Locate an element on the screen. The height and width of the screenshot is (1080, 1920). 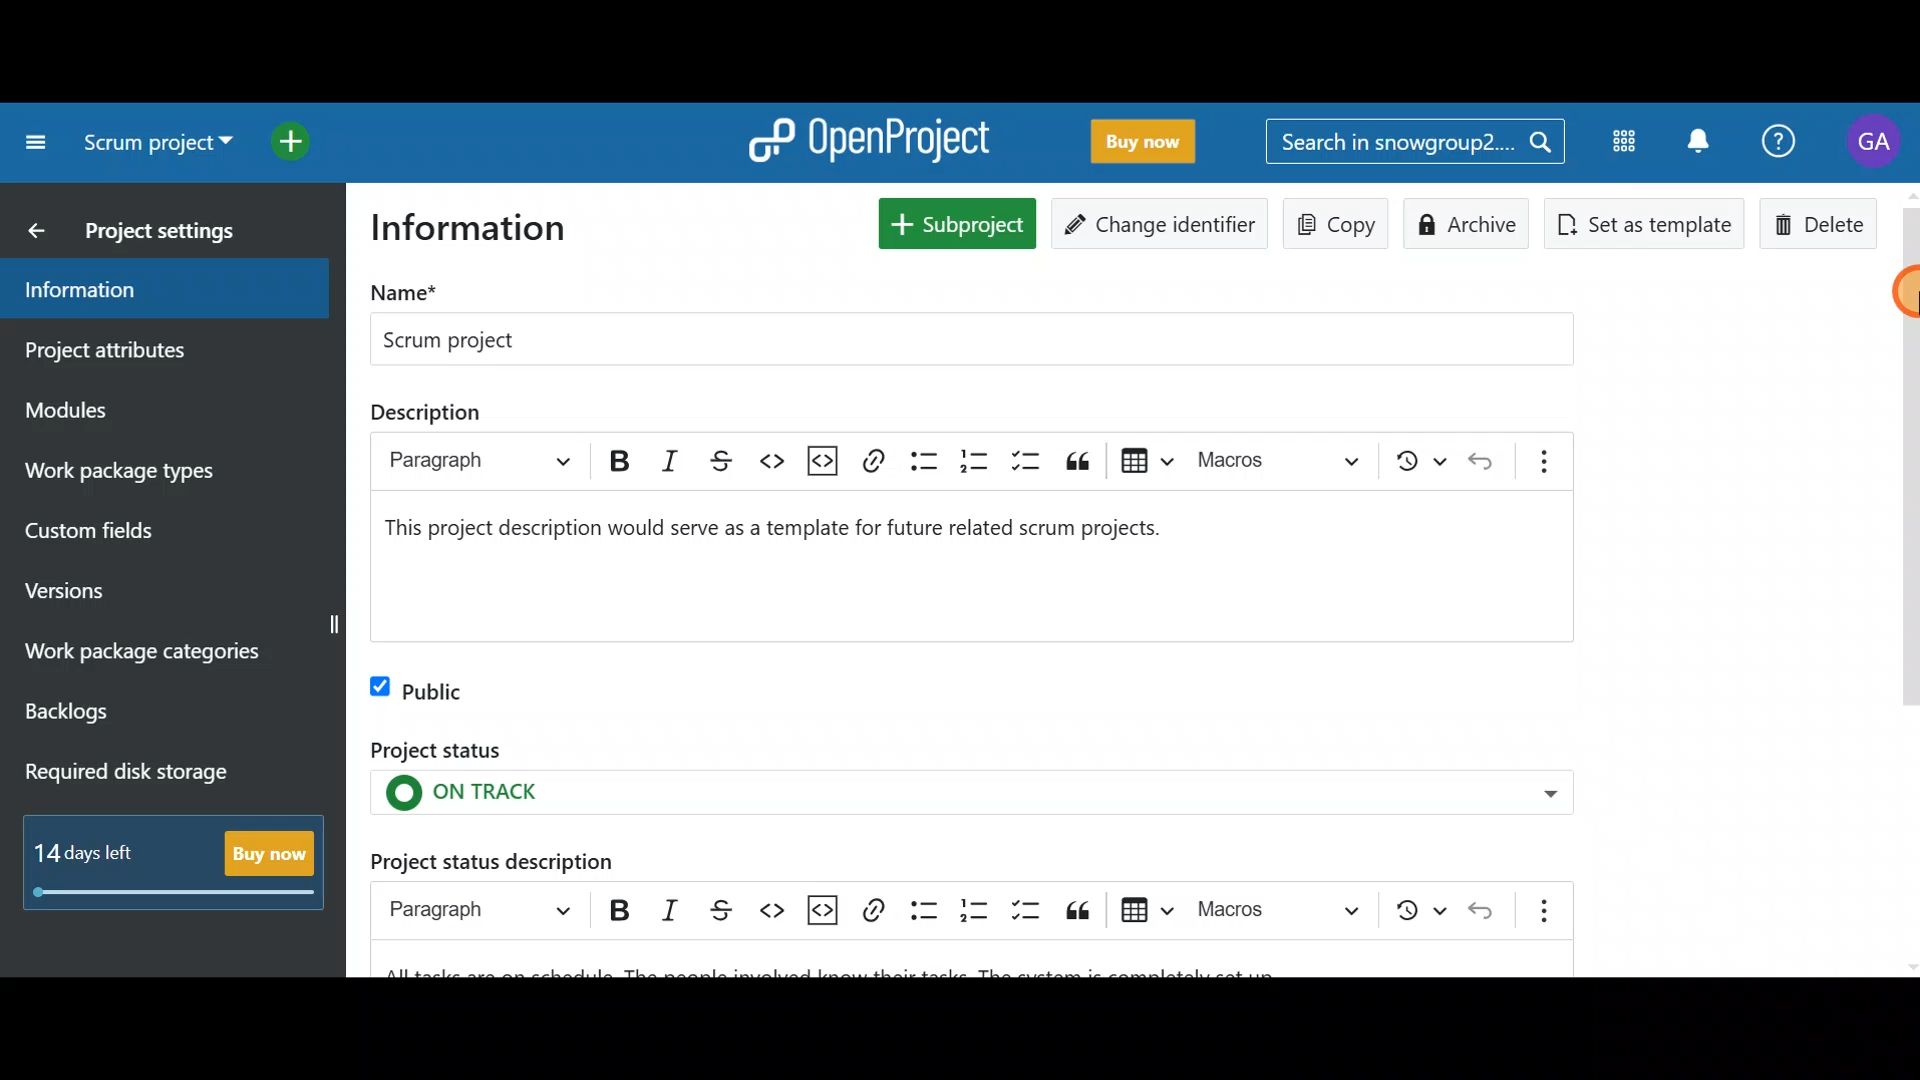
show  local modifications is located at coordinates (1419, 460).